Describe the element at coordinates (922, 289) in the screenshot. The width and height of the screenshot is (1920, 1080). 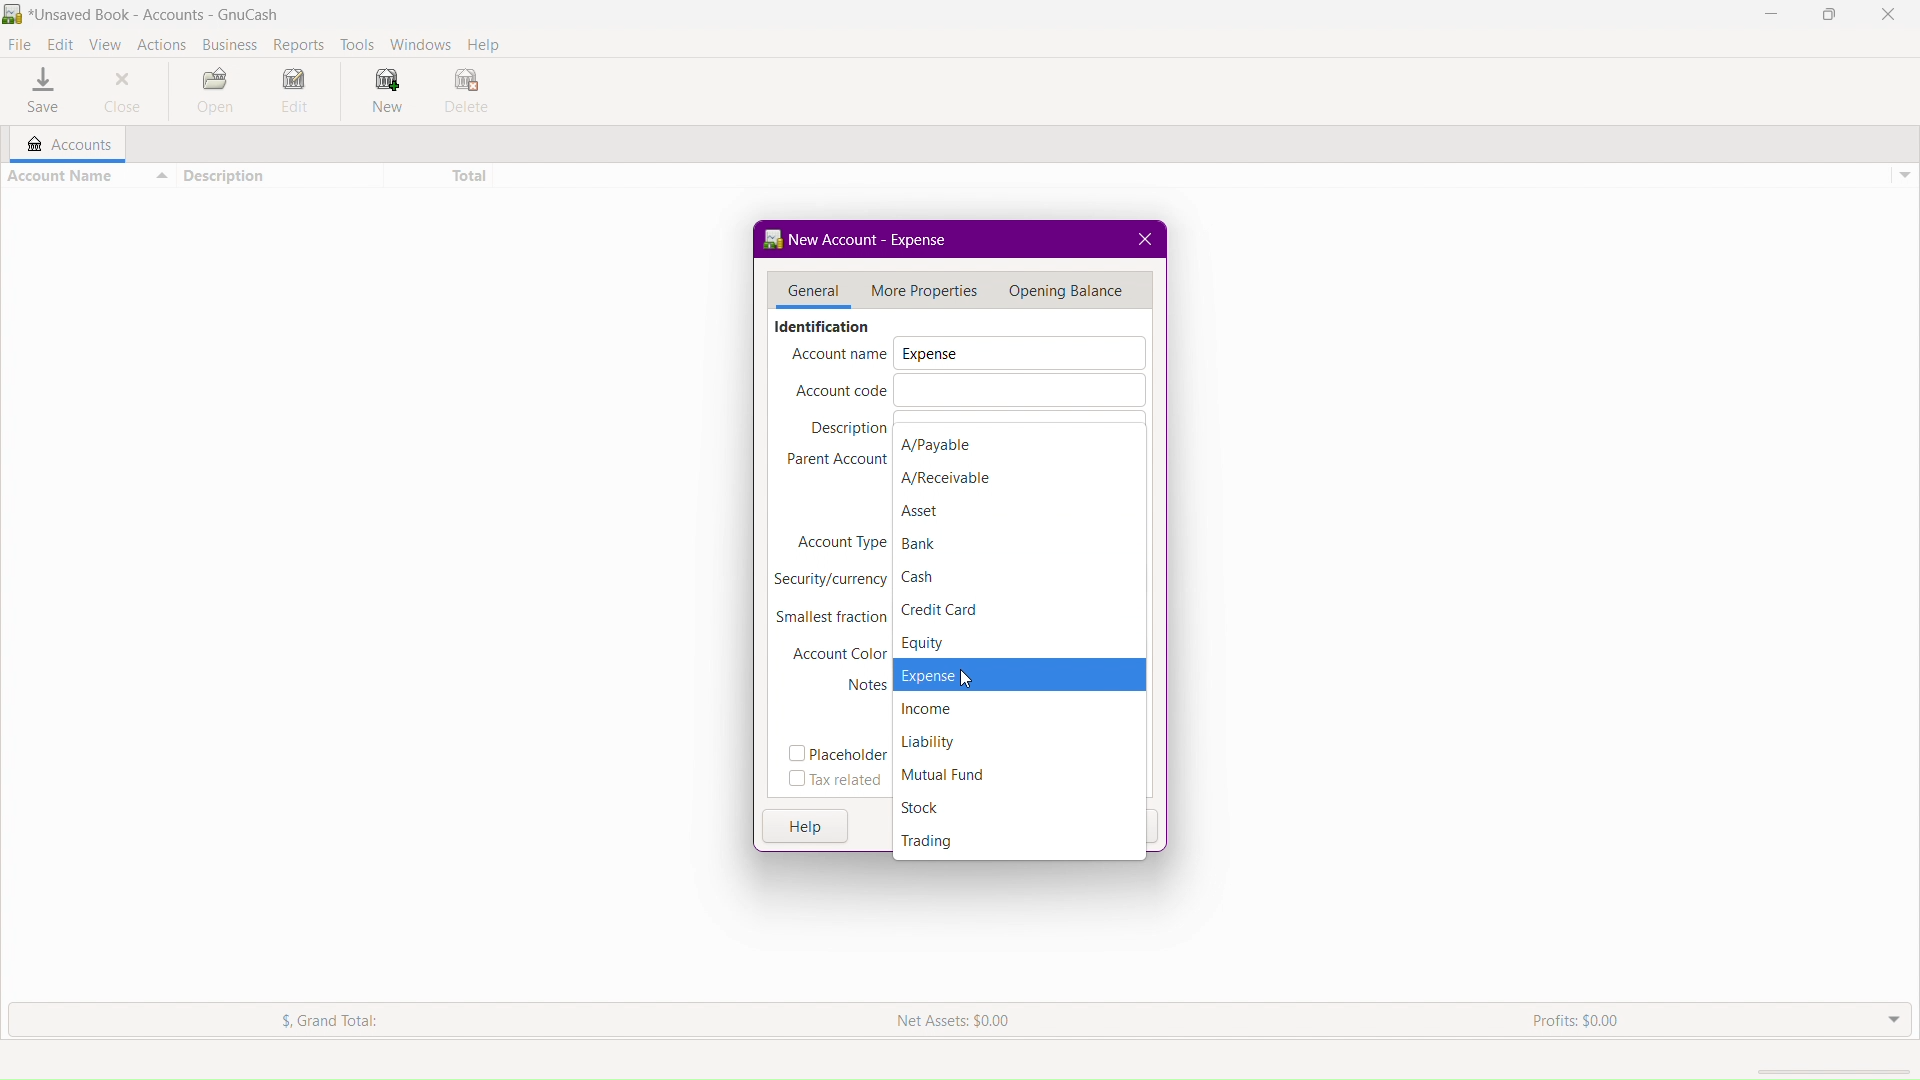
I see `More Properties` at that location.